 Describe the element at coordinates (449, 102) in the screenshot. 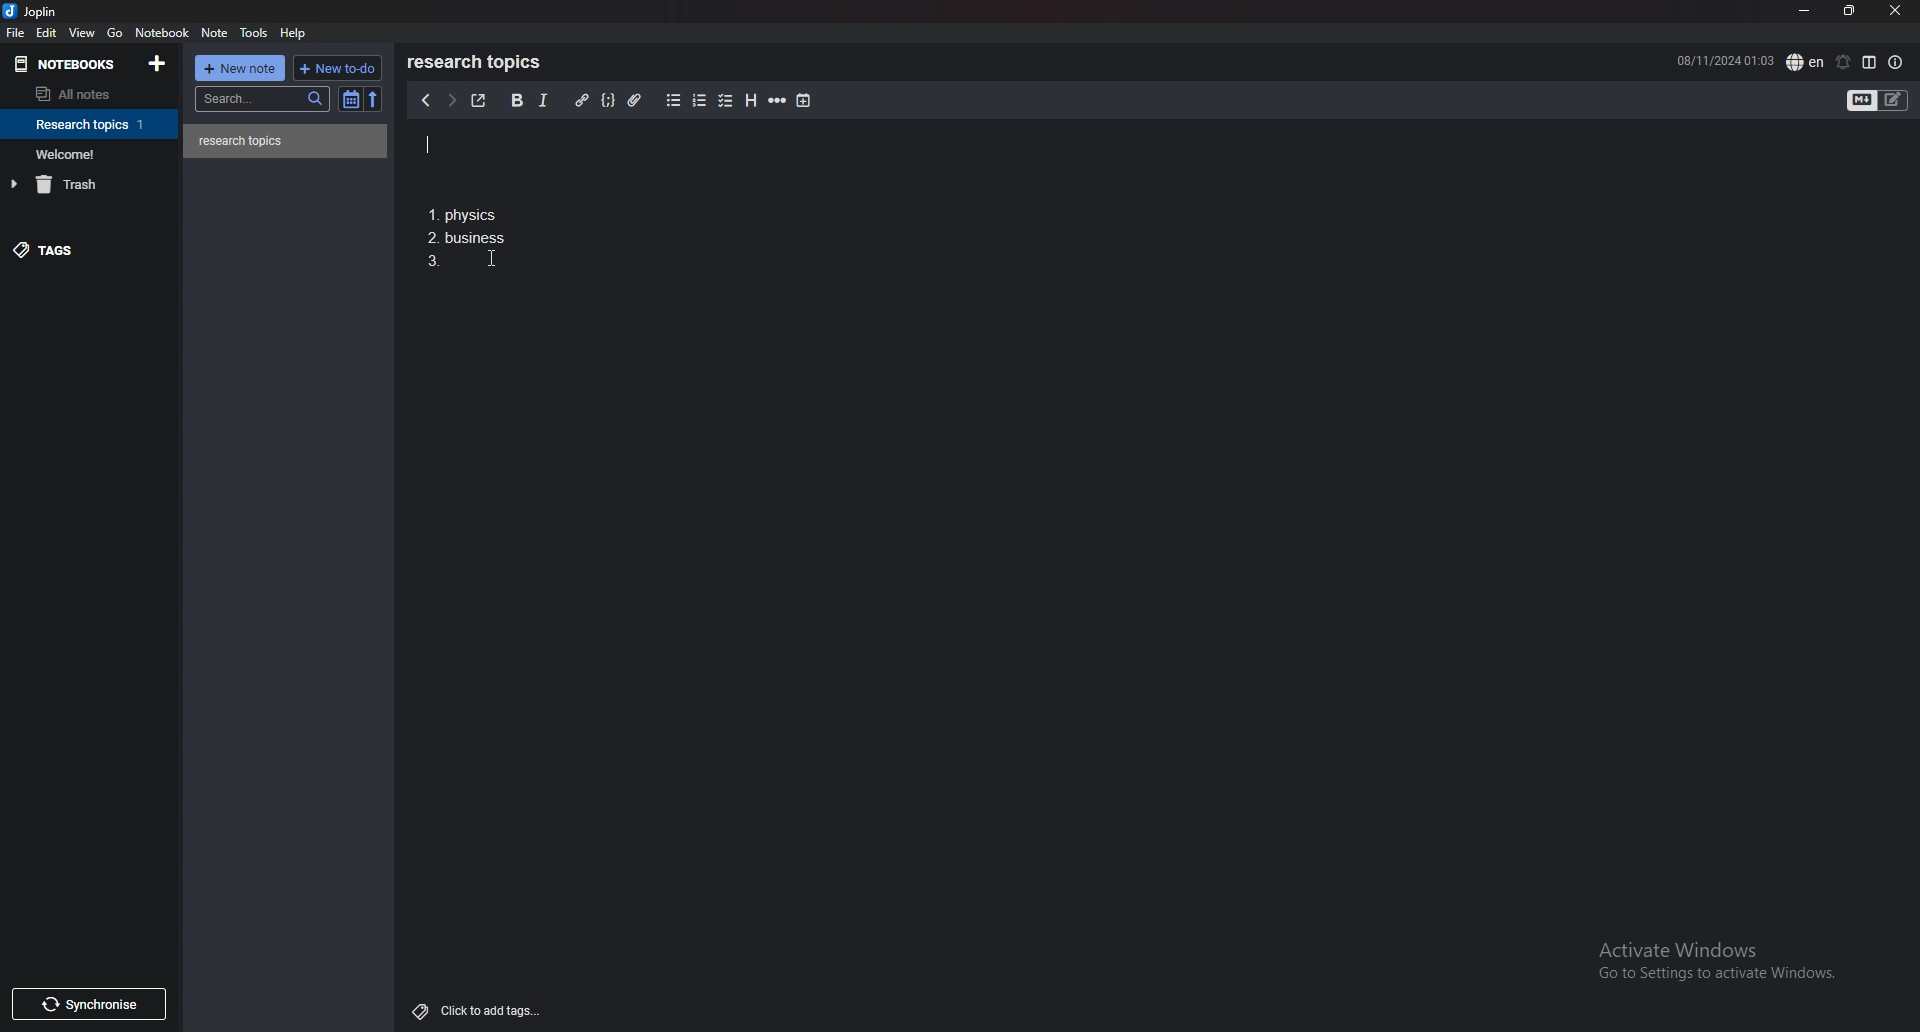

I see `next` at that location.